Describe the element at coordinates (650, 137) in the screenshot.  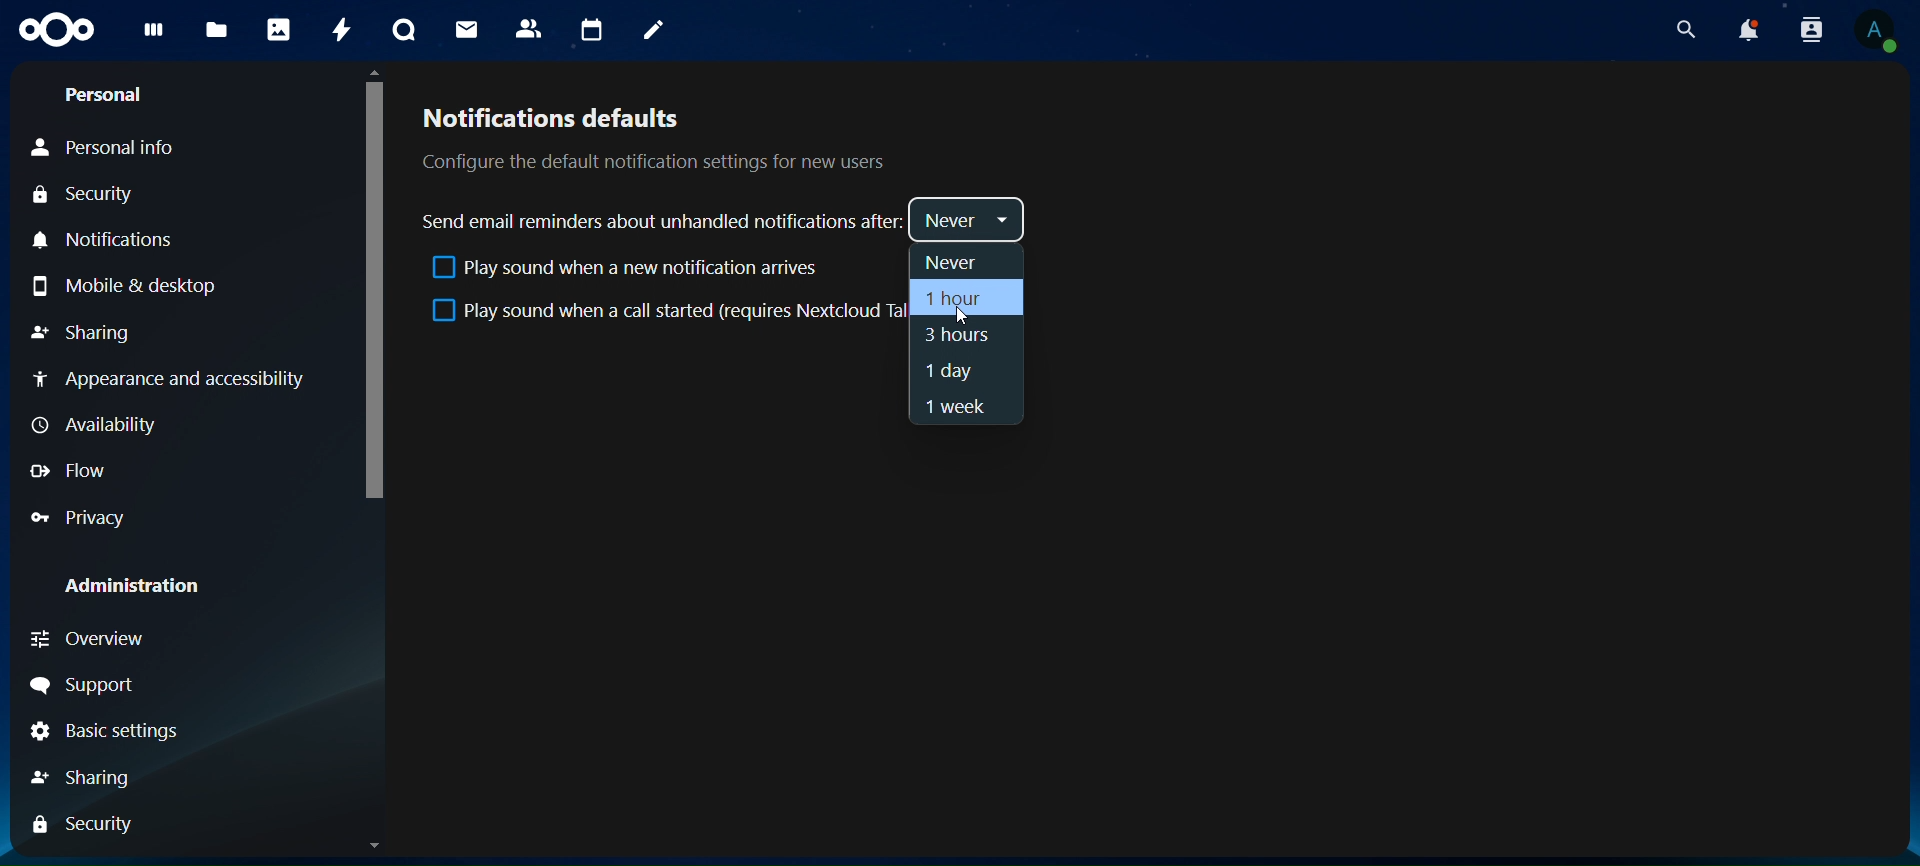
I see `notification defaults` at that location.